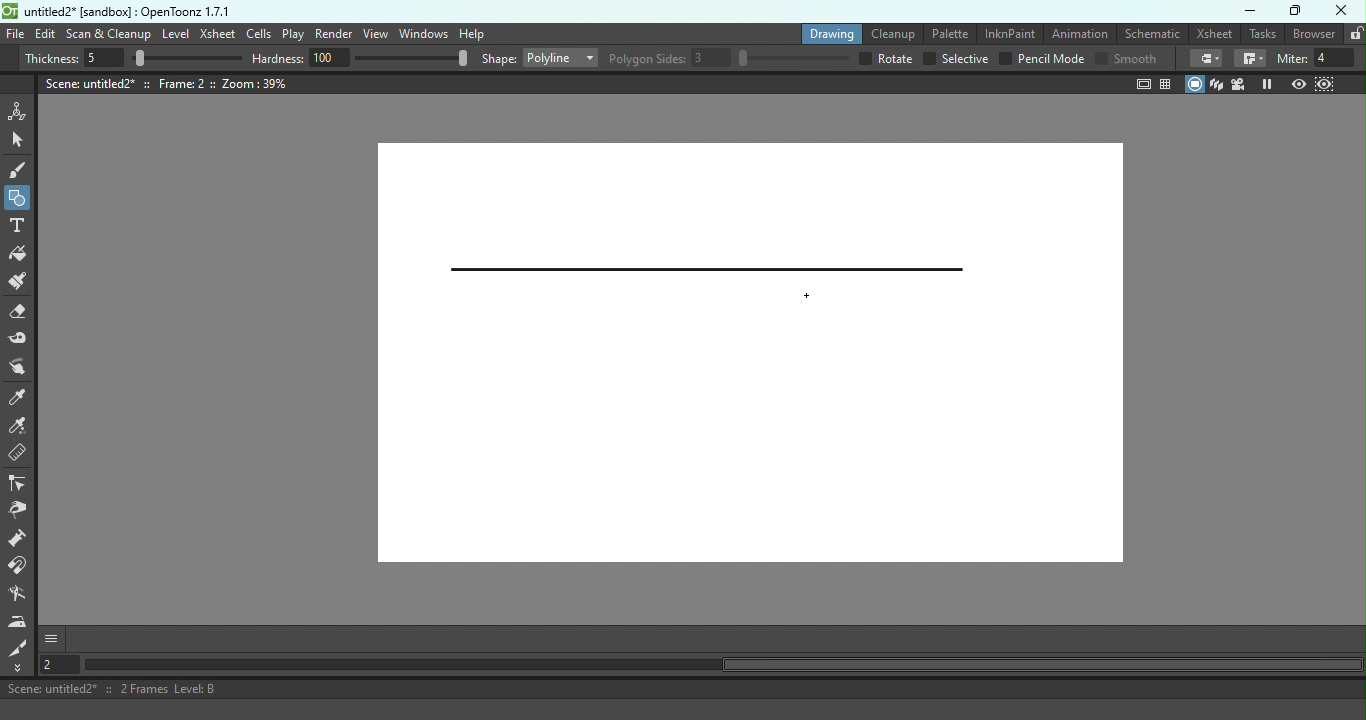 Image resolution: width=1366 pixels, height=720 pixels. Describe the element at coordinates (891, 32) in the screenshot. I see `Cleanup` at that location.